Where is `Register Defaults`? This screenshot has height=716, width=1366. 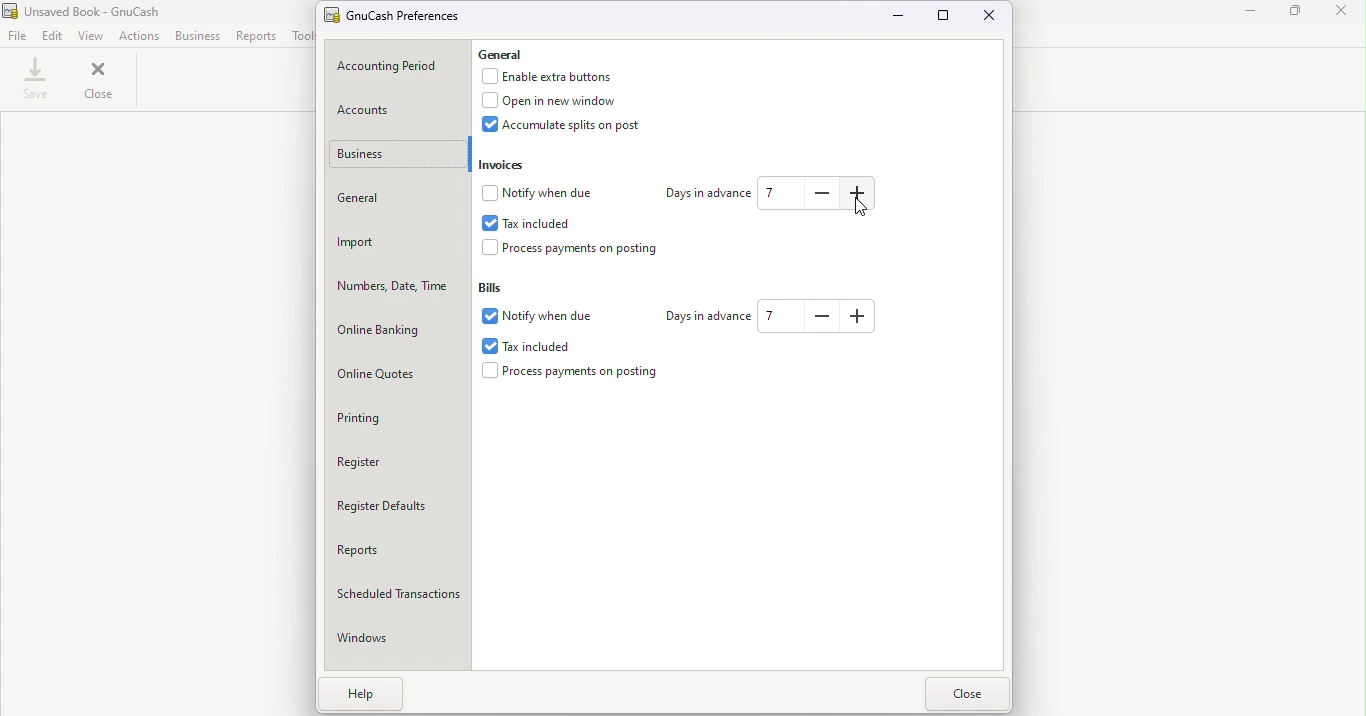 Register Defaults is located at coordinates (399, 511).